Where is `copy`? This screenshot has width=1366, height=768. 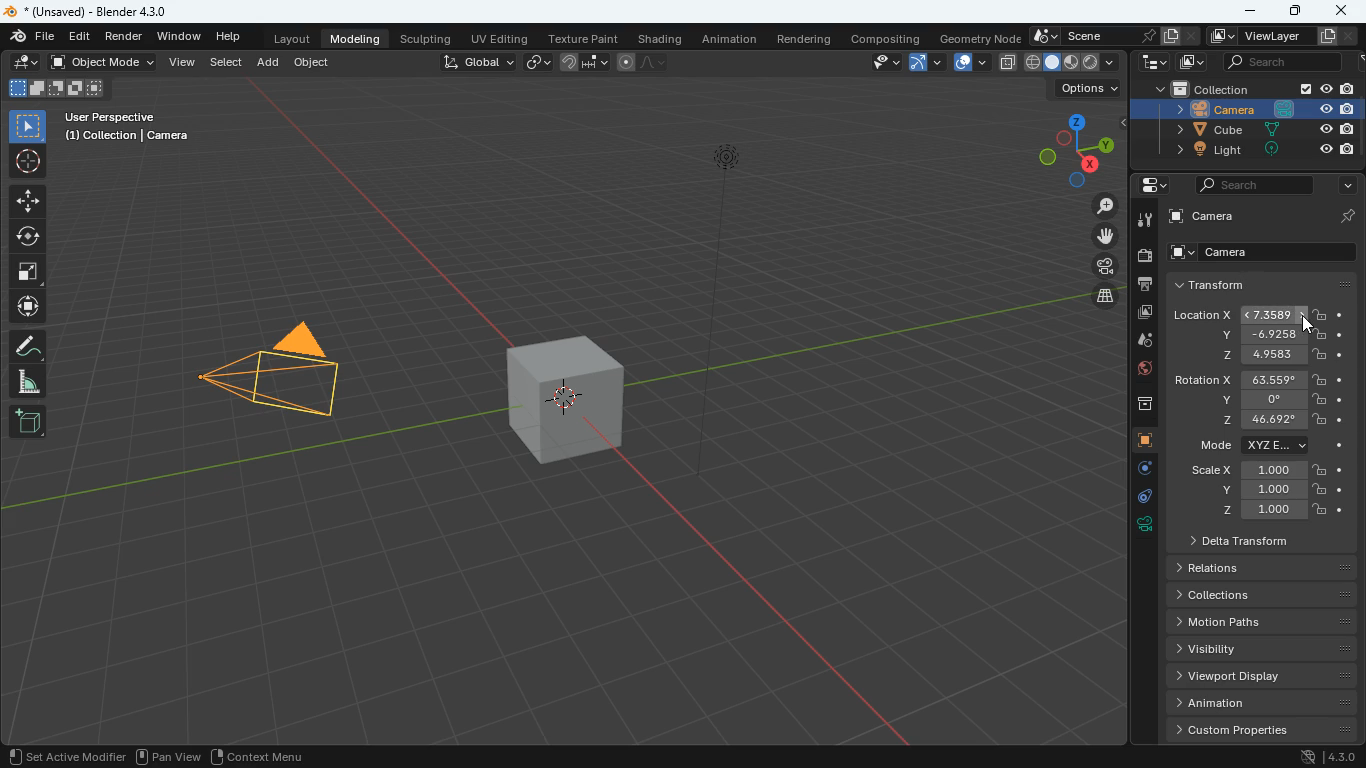 copy is located at coordinates (1007, 64).